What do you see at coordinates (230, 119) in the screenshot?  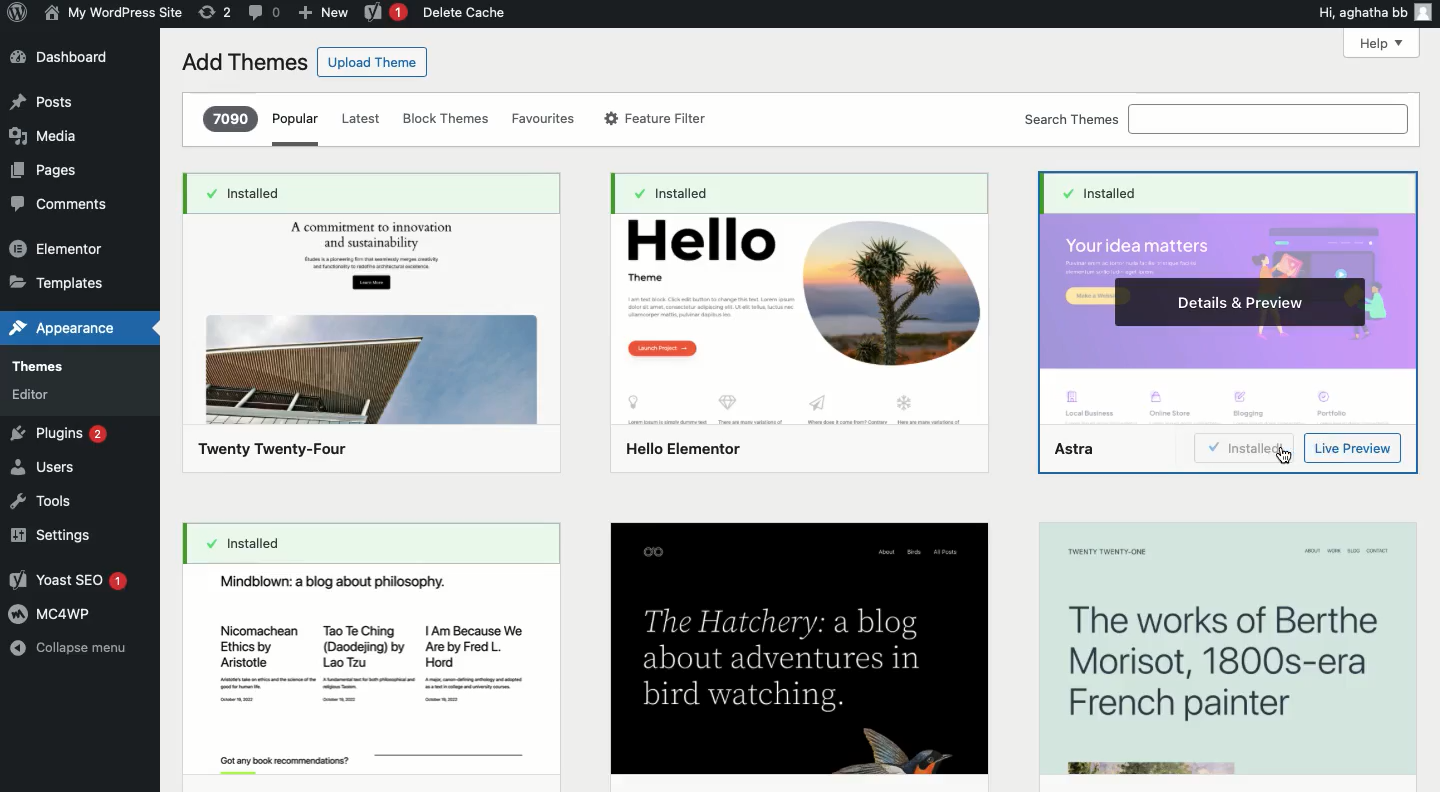 I see `7090` at bounding box center [230, 119].